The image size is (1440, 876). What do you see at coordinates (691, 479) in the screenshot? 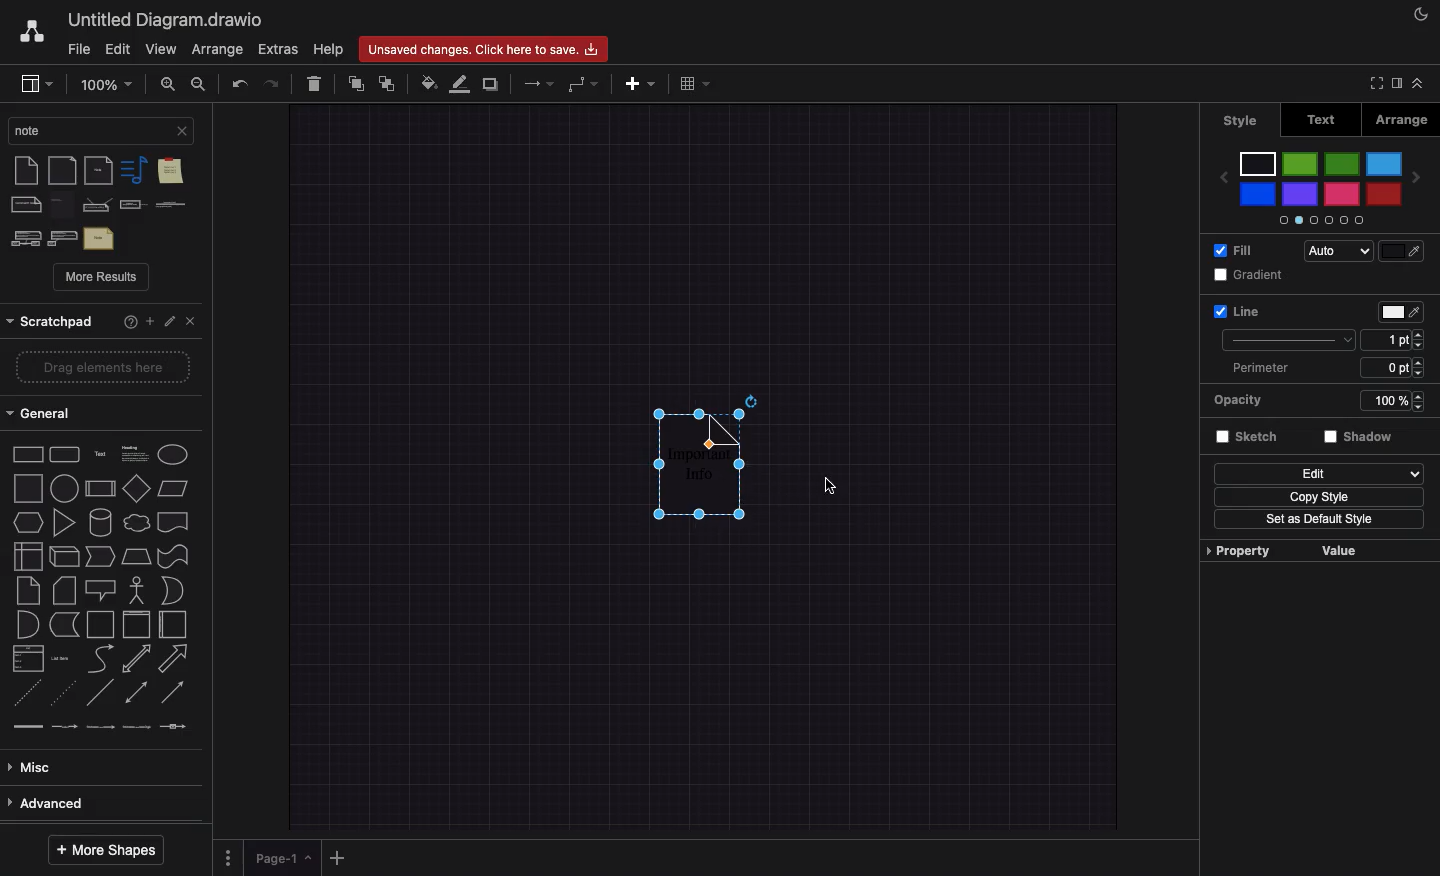
I see `Floating note` at bounding box center [691, 479].